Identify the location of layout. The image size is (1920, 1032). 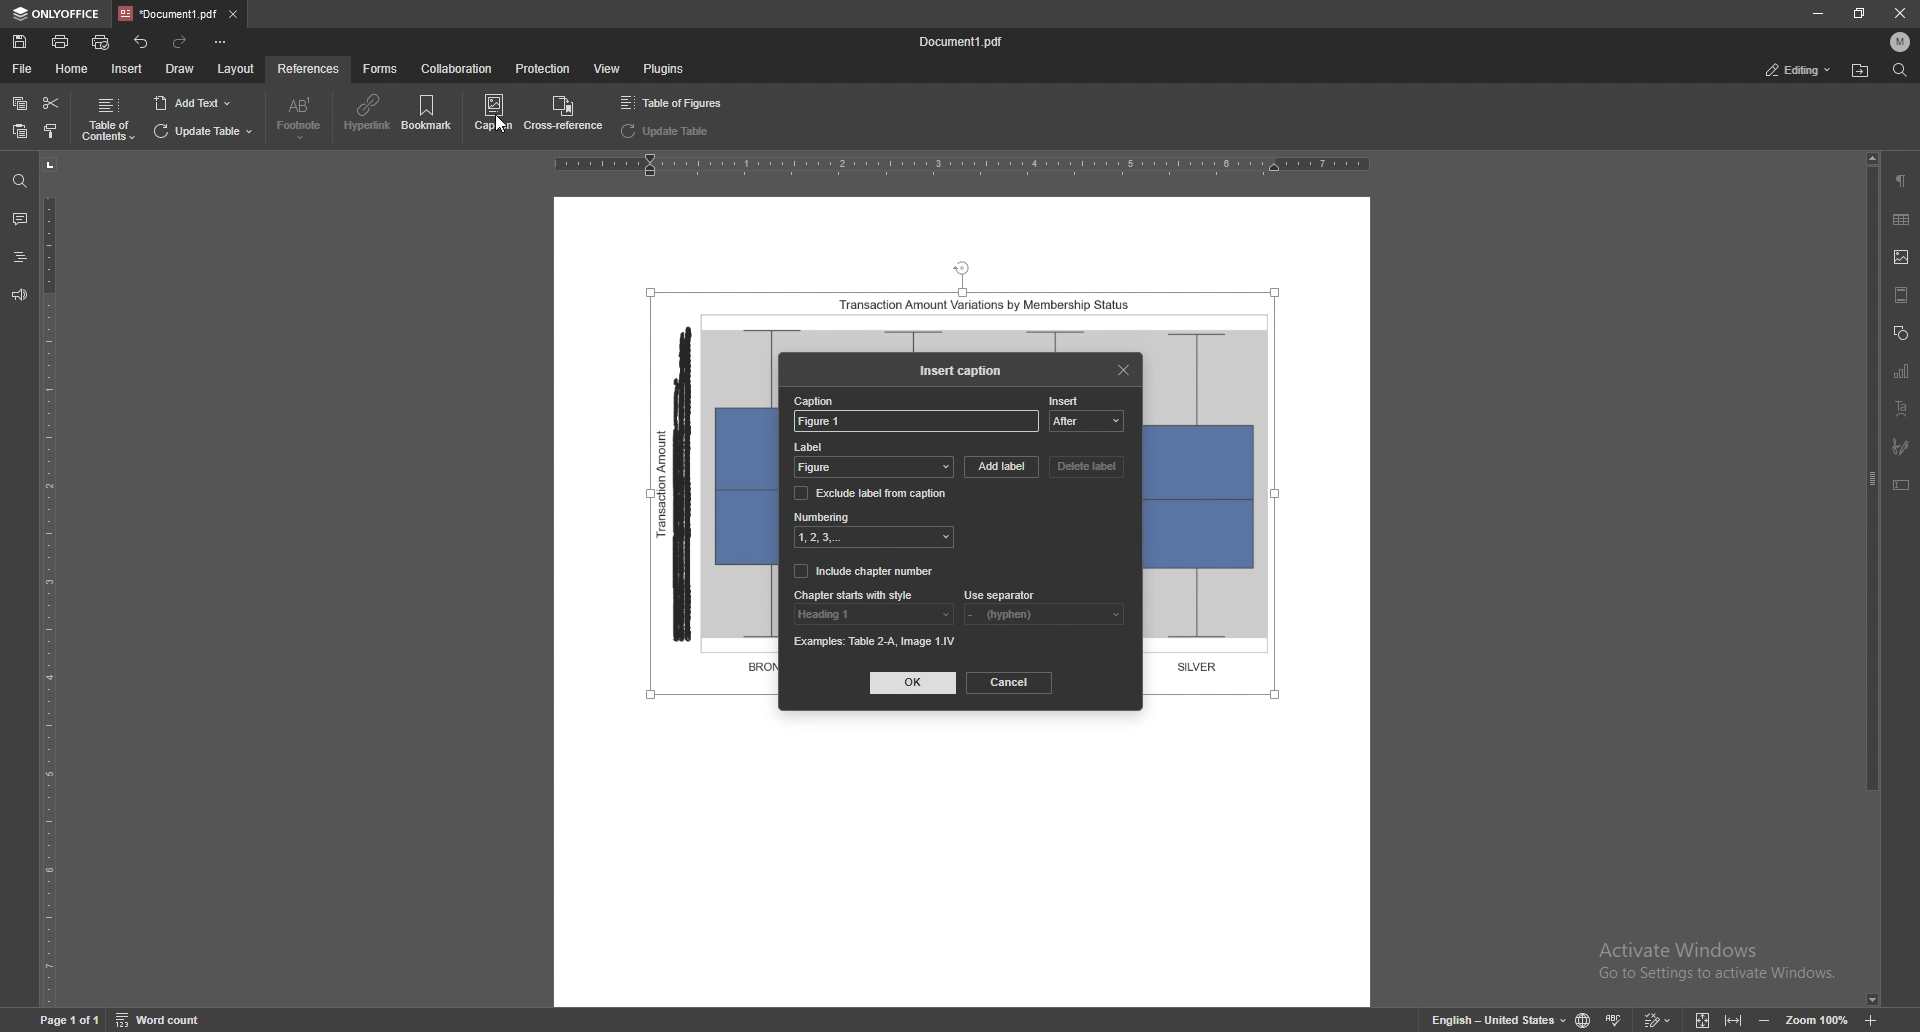
(237, 69).